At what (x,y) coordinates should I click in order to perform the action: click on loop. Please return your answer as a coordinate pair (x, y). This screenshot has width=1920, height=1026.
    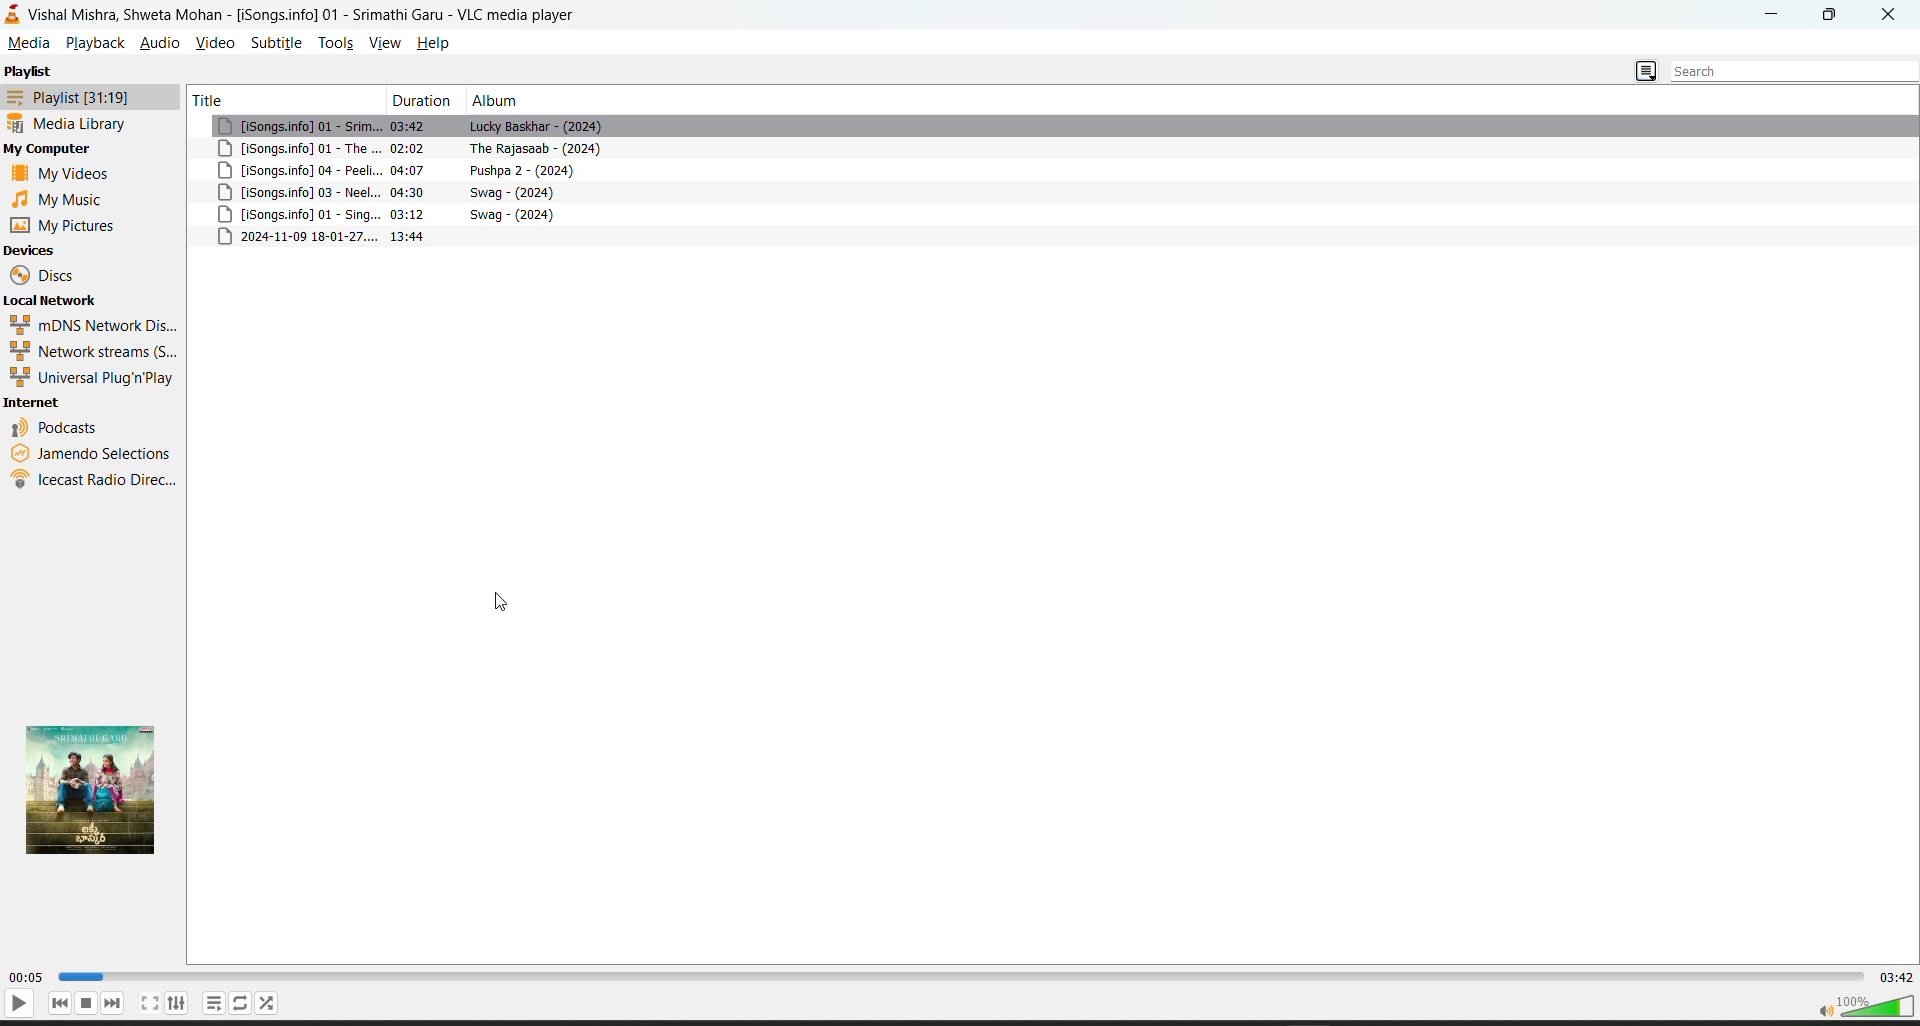
    Looking at the image, I should click on (243, 1005).